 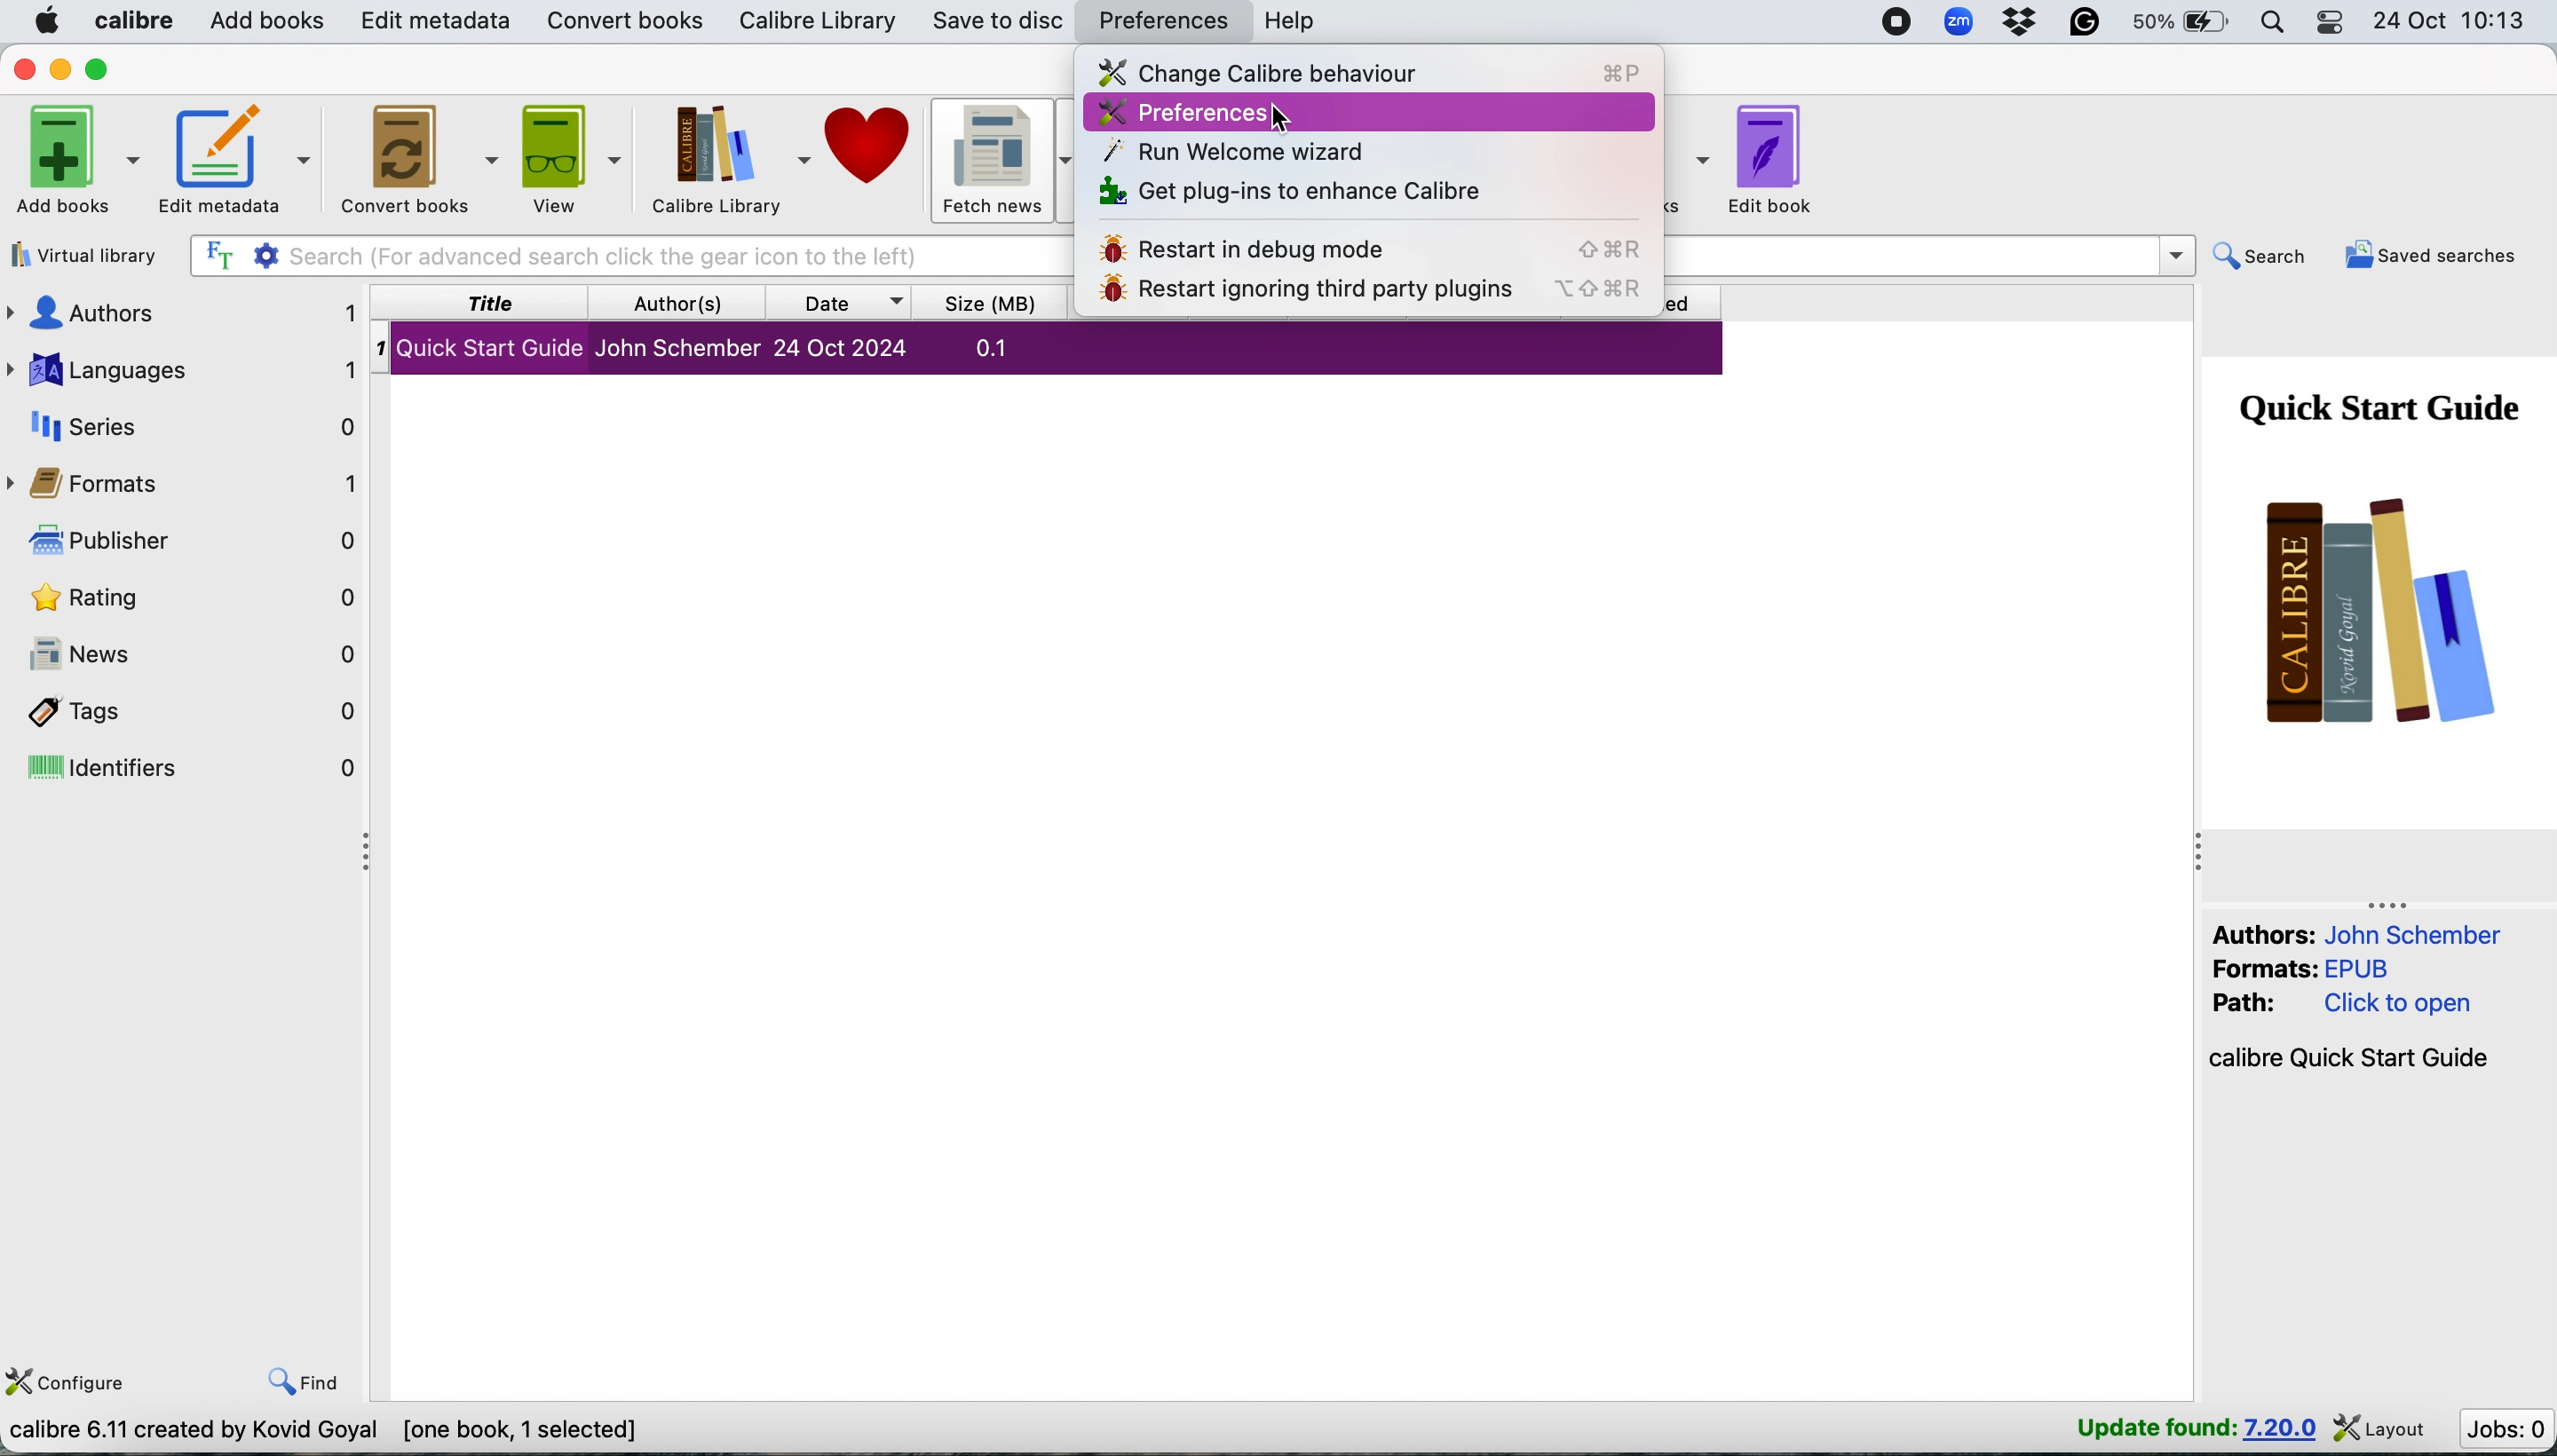 What do you see at coordinates (181, 312) in the screenshot?
I see `authors` at bounding box center [181, 312].